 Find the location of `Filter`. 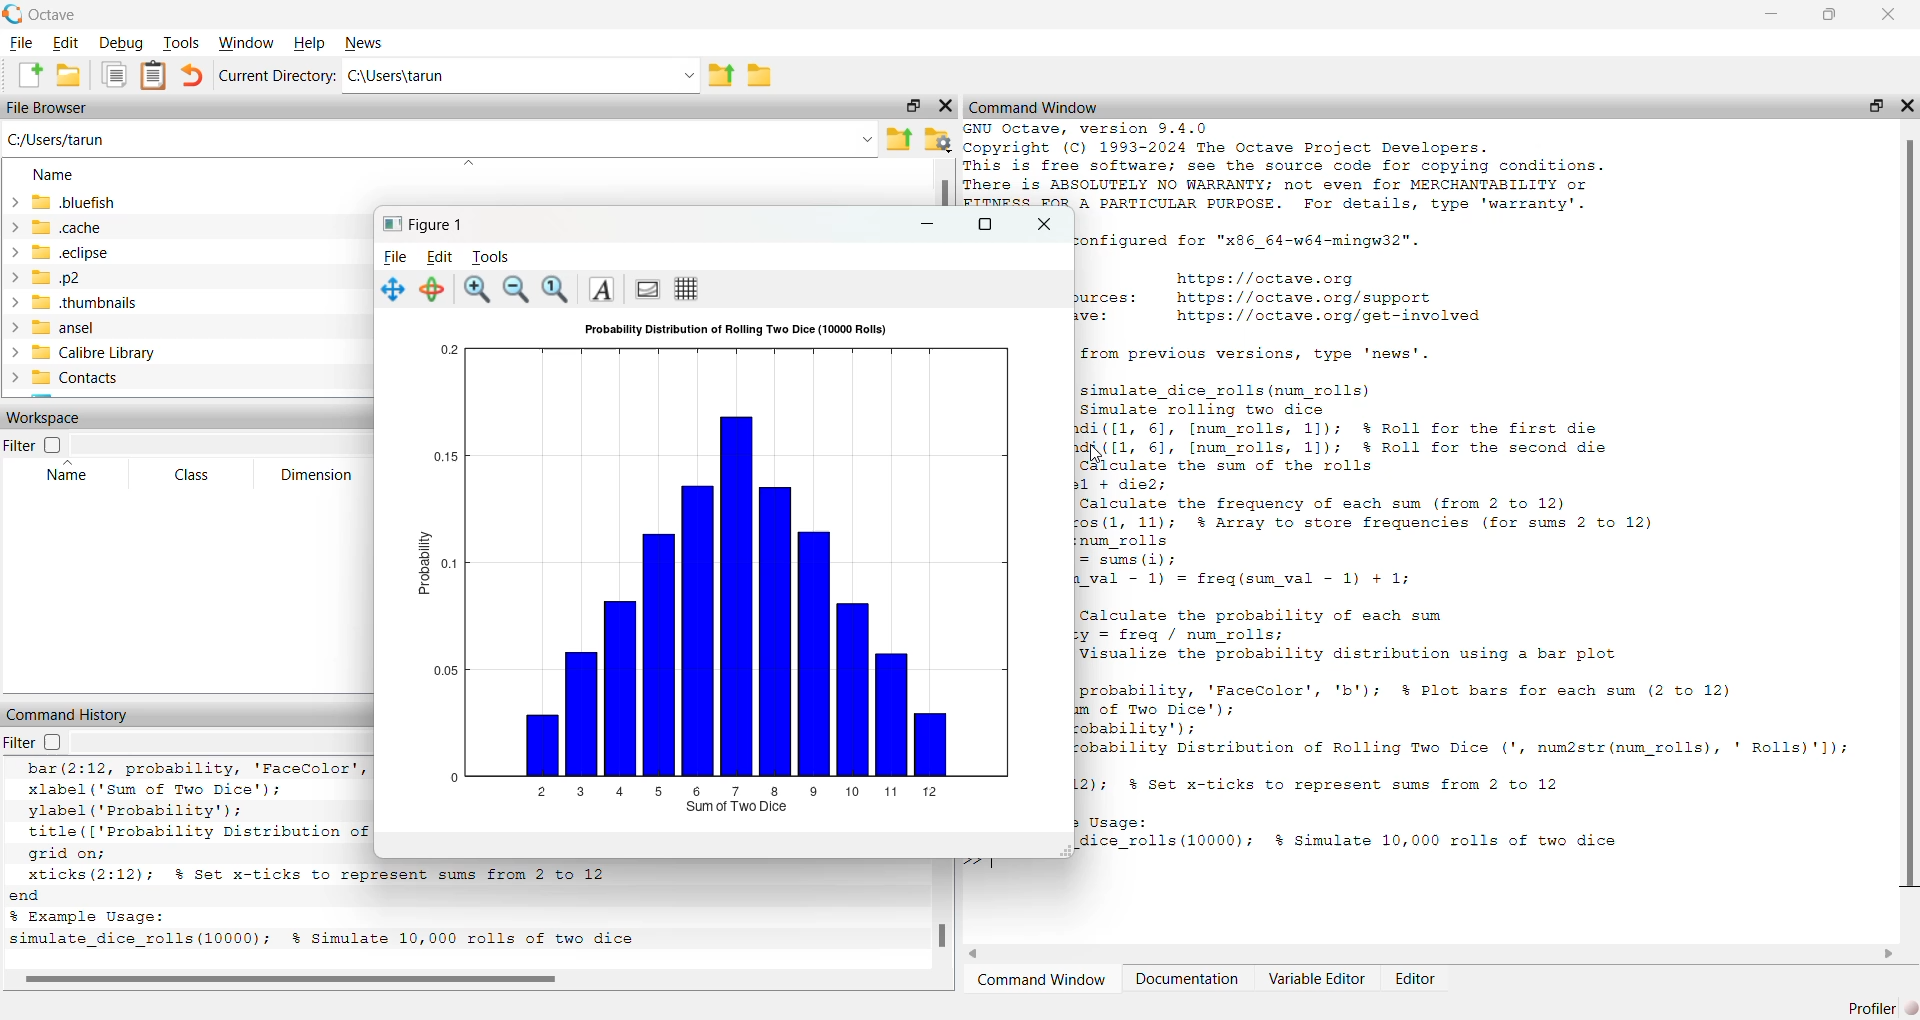

Filter is located at coordinates (36, 743).